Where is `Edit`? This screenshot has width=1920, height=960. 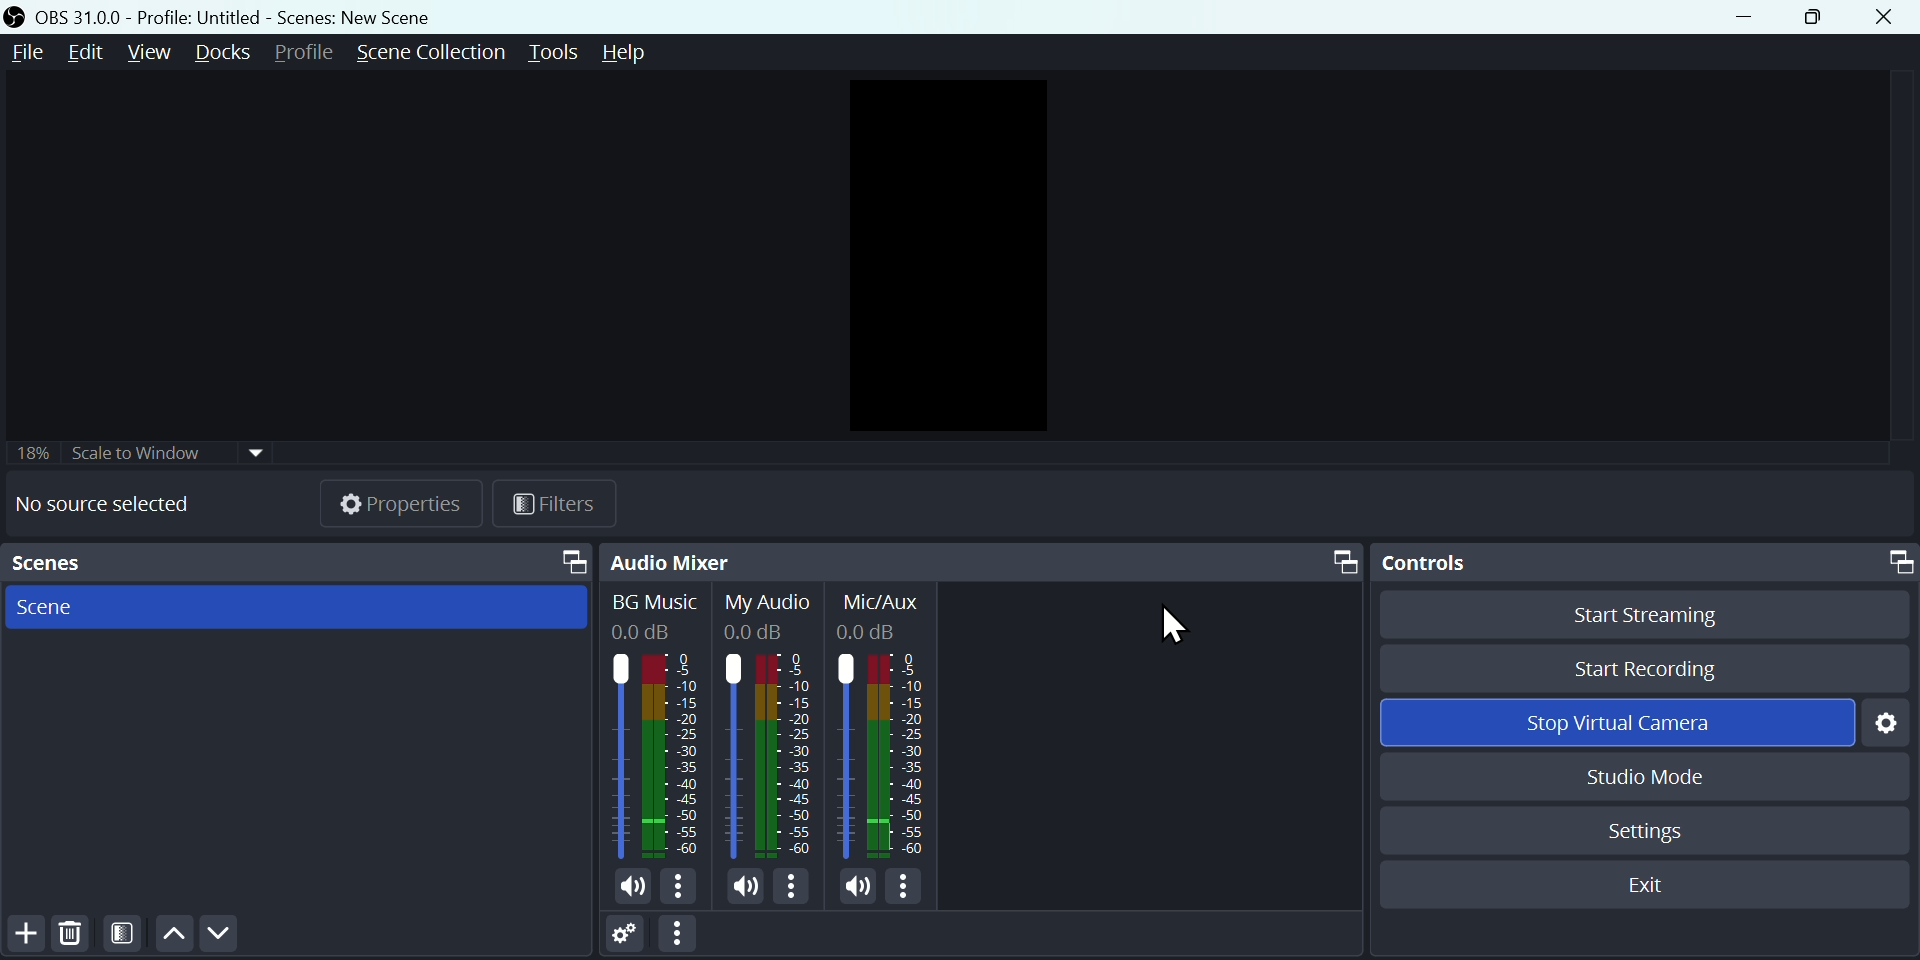 Edit is located at coordinates (91, 49).